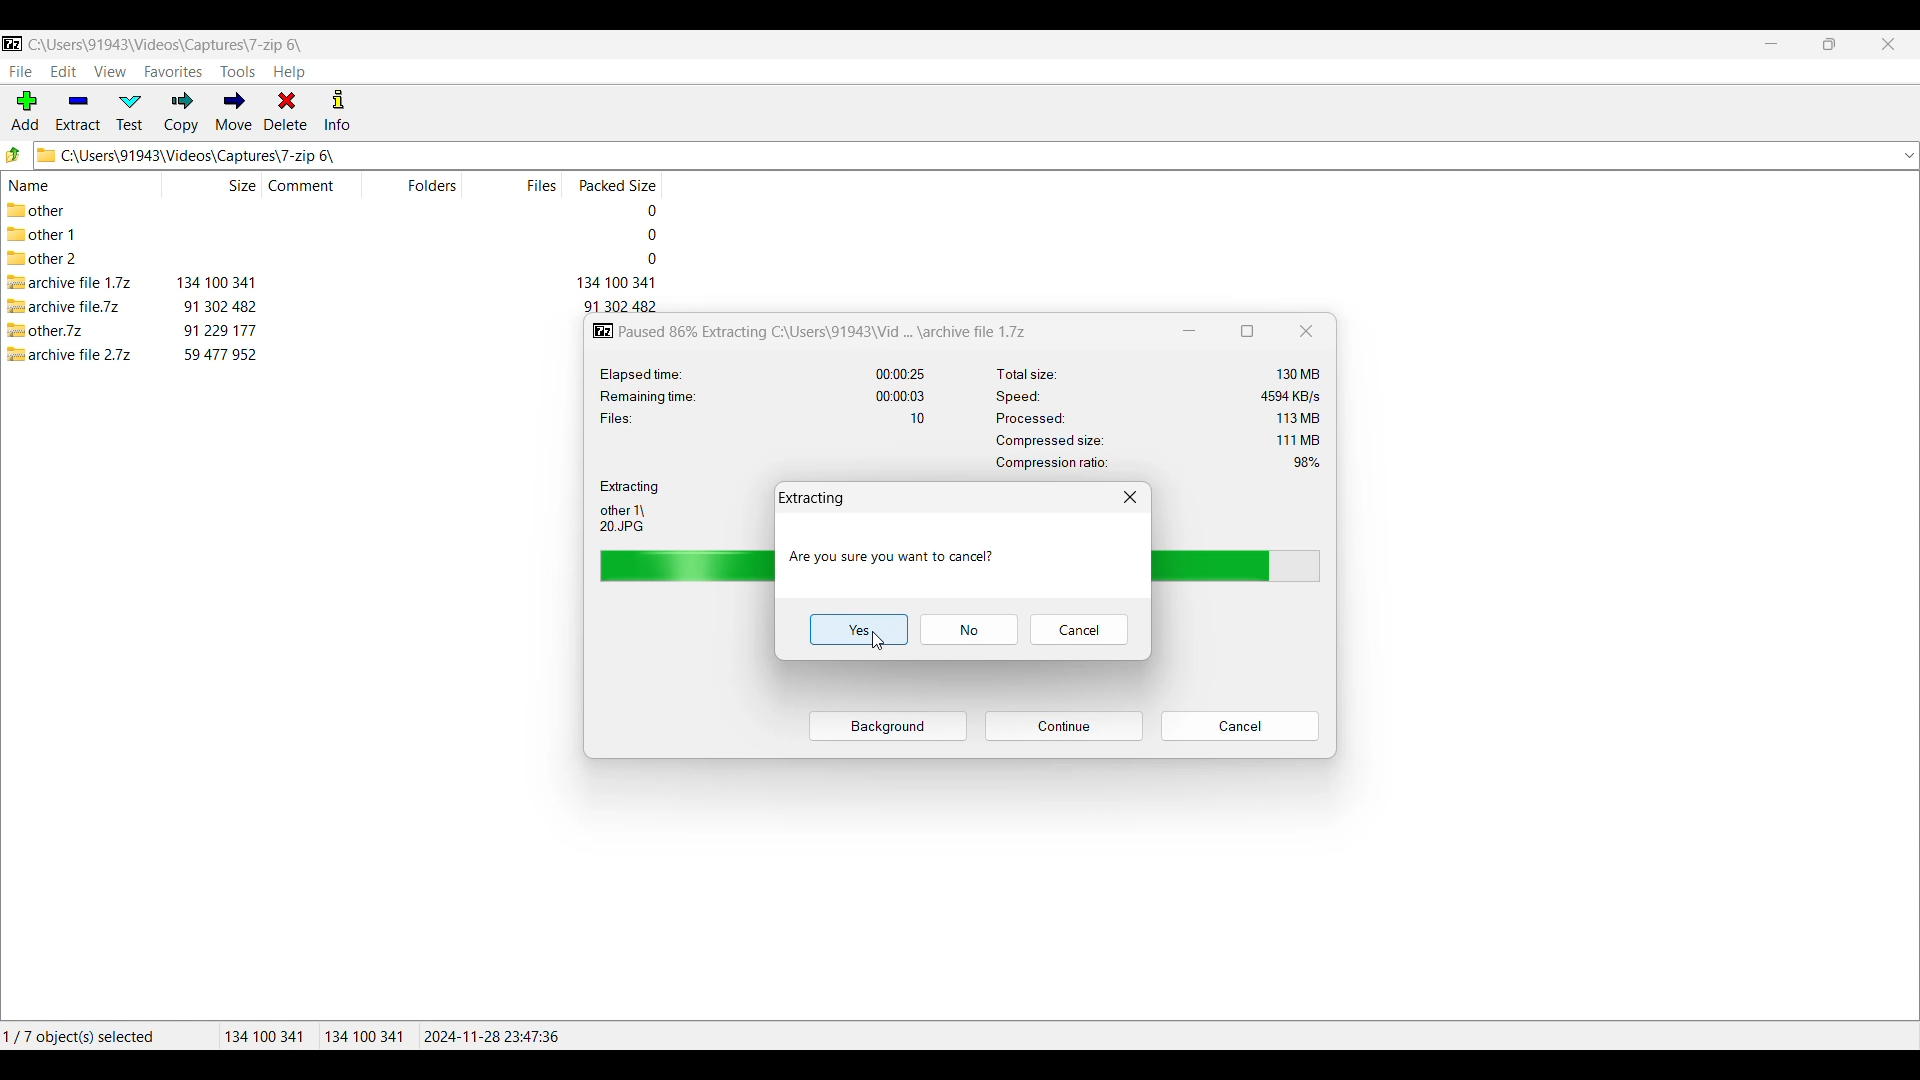  What do you see at coordinates (69, 283) in the screenshot?
I see `archive file 1.7z ` at bounding box center [69, 283].